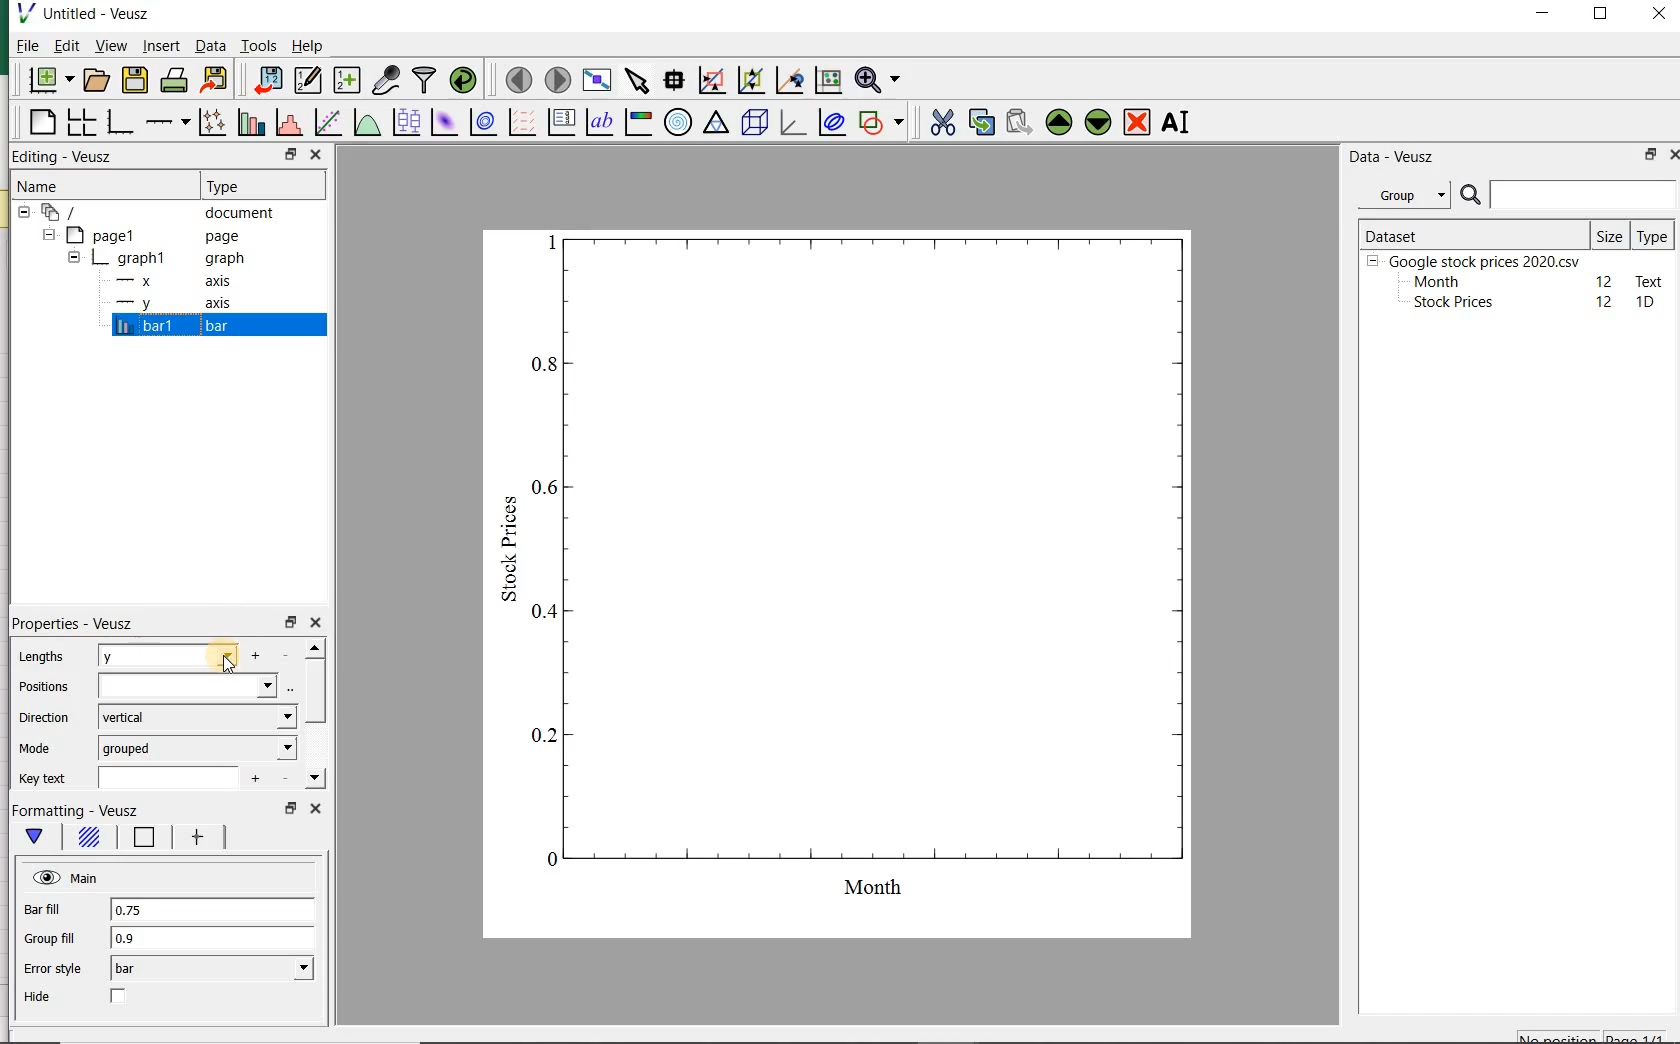 Image resolution: width=1680 pixels, height=1044 pixels. Describe the element at coordinates (1059, 122) in the screenshot. I see `move the selected widget up` at that location.